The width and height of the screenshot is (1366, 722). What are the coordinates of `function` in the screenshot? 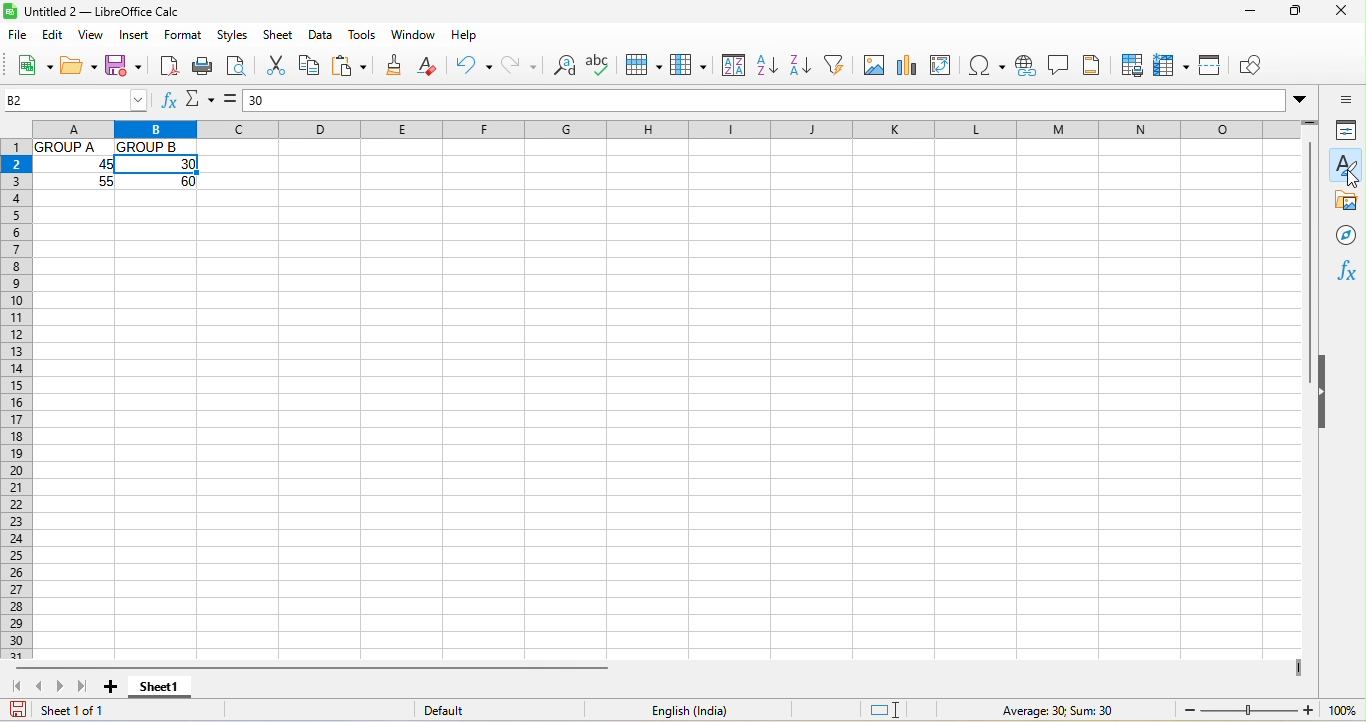 It's located at (1345, 273).